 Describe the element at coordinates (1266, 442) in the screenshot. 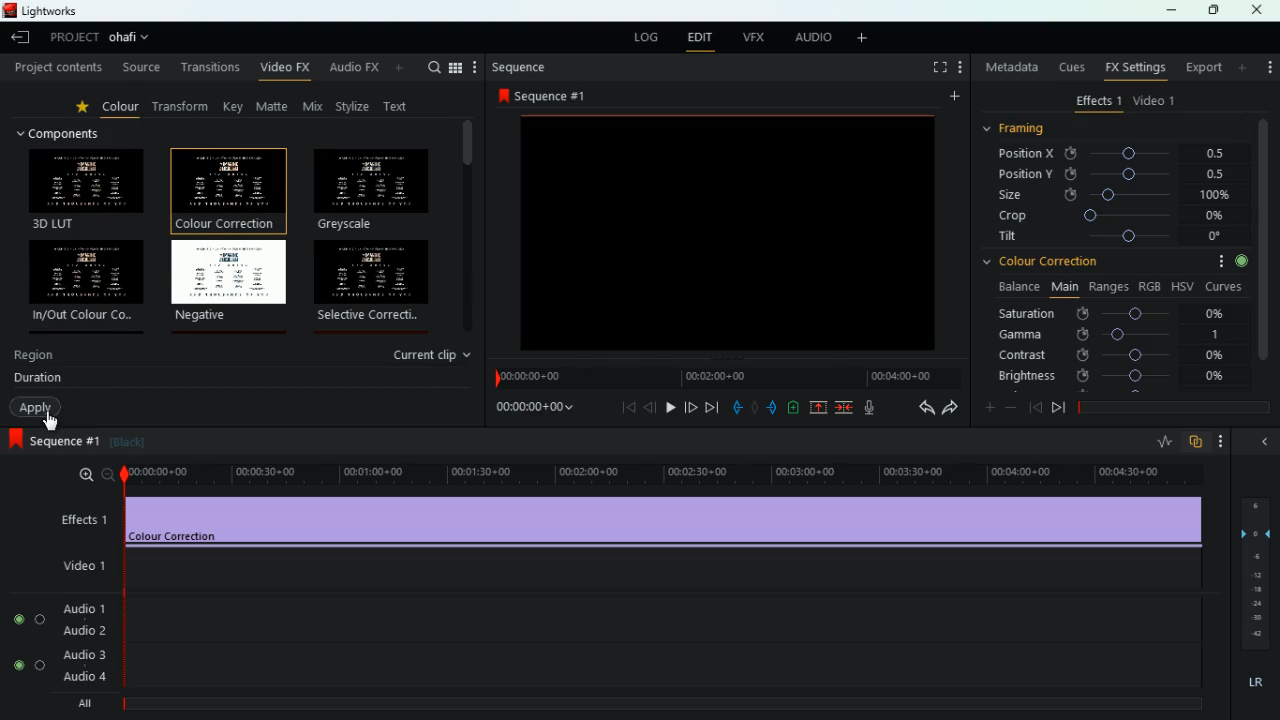

I see `opener` at that location.